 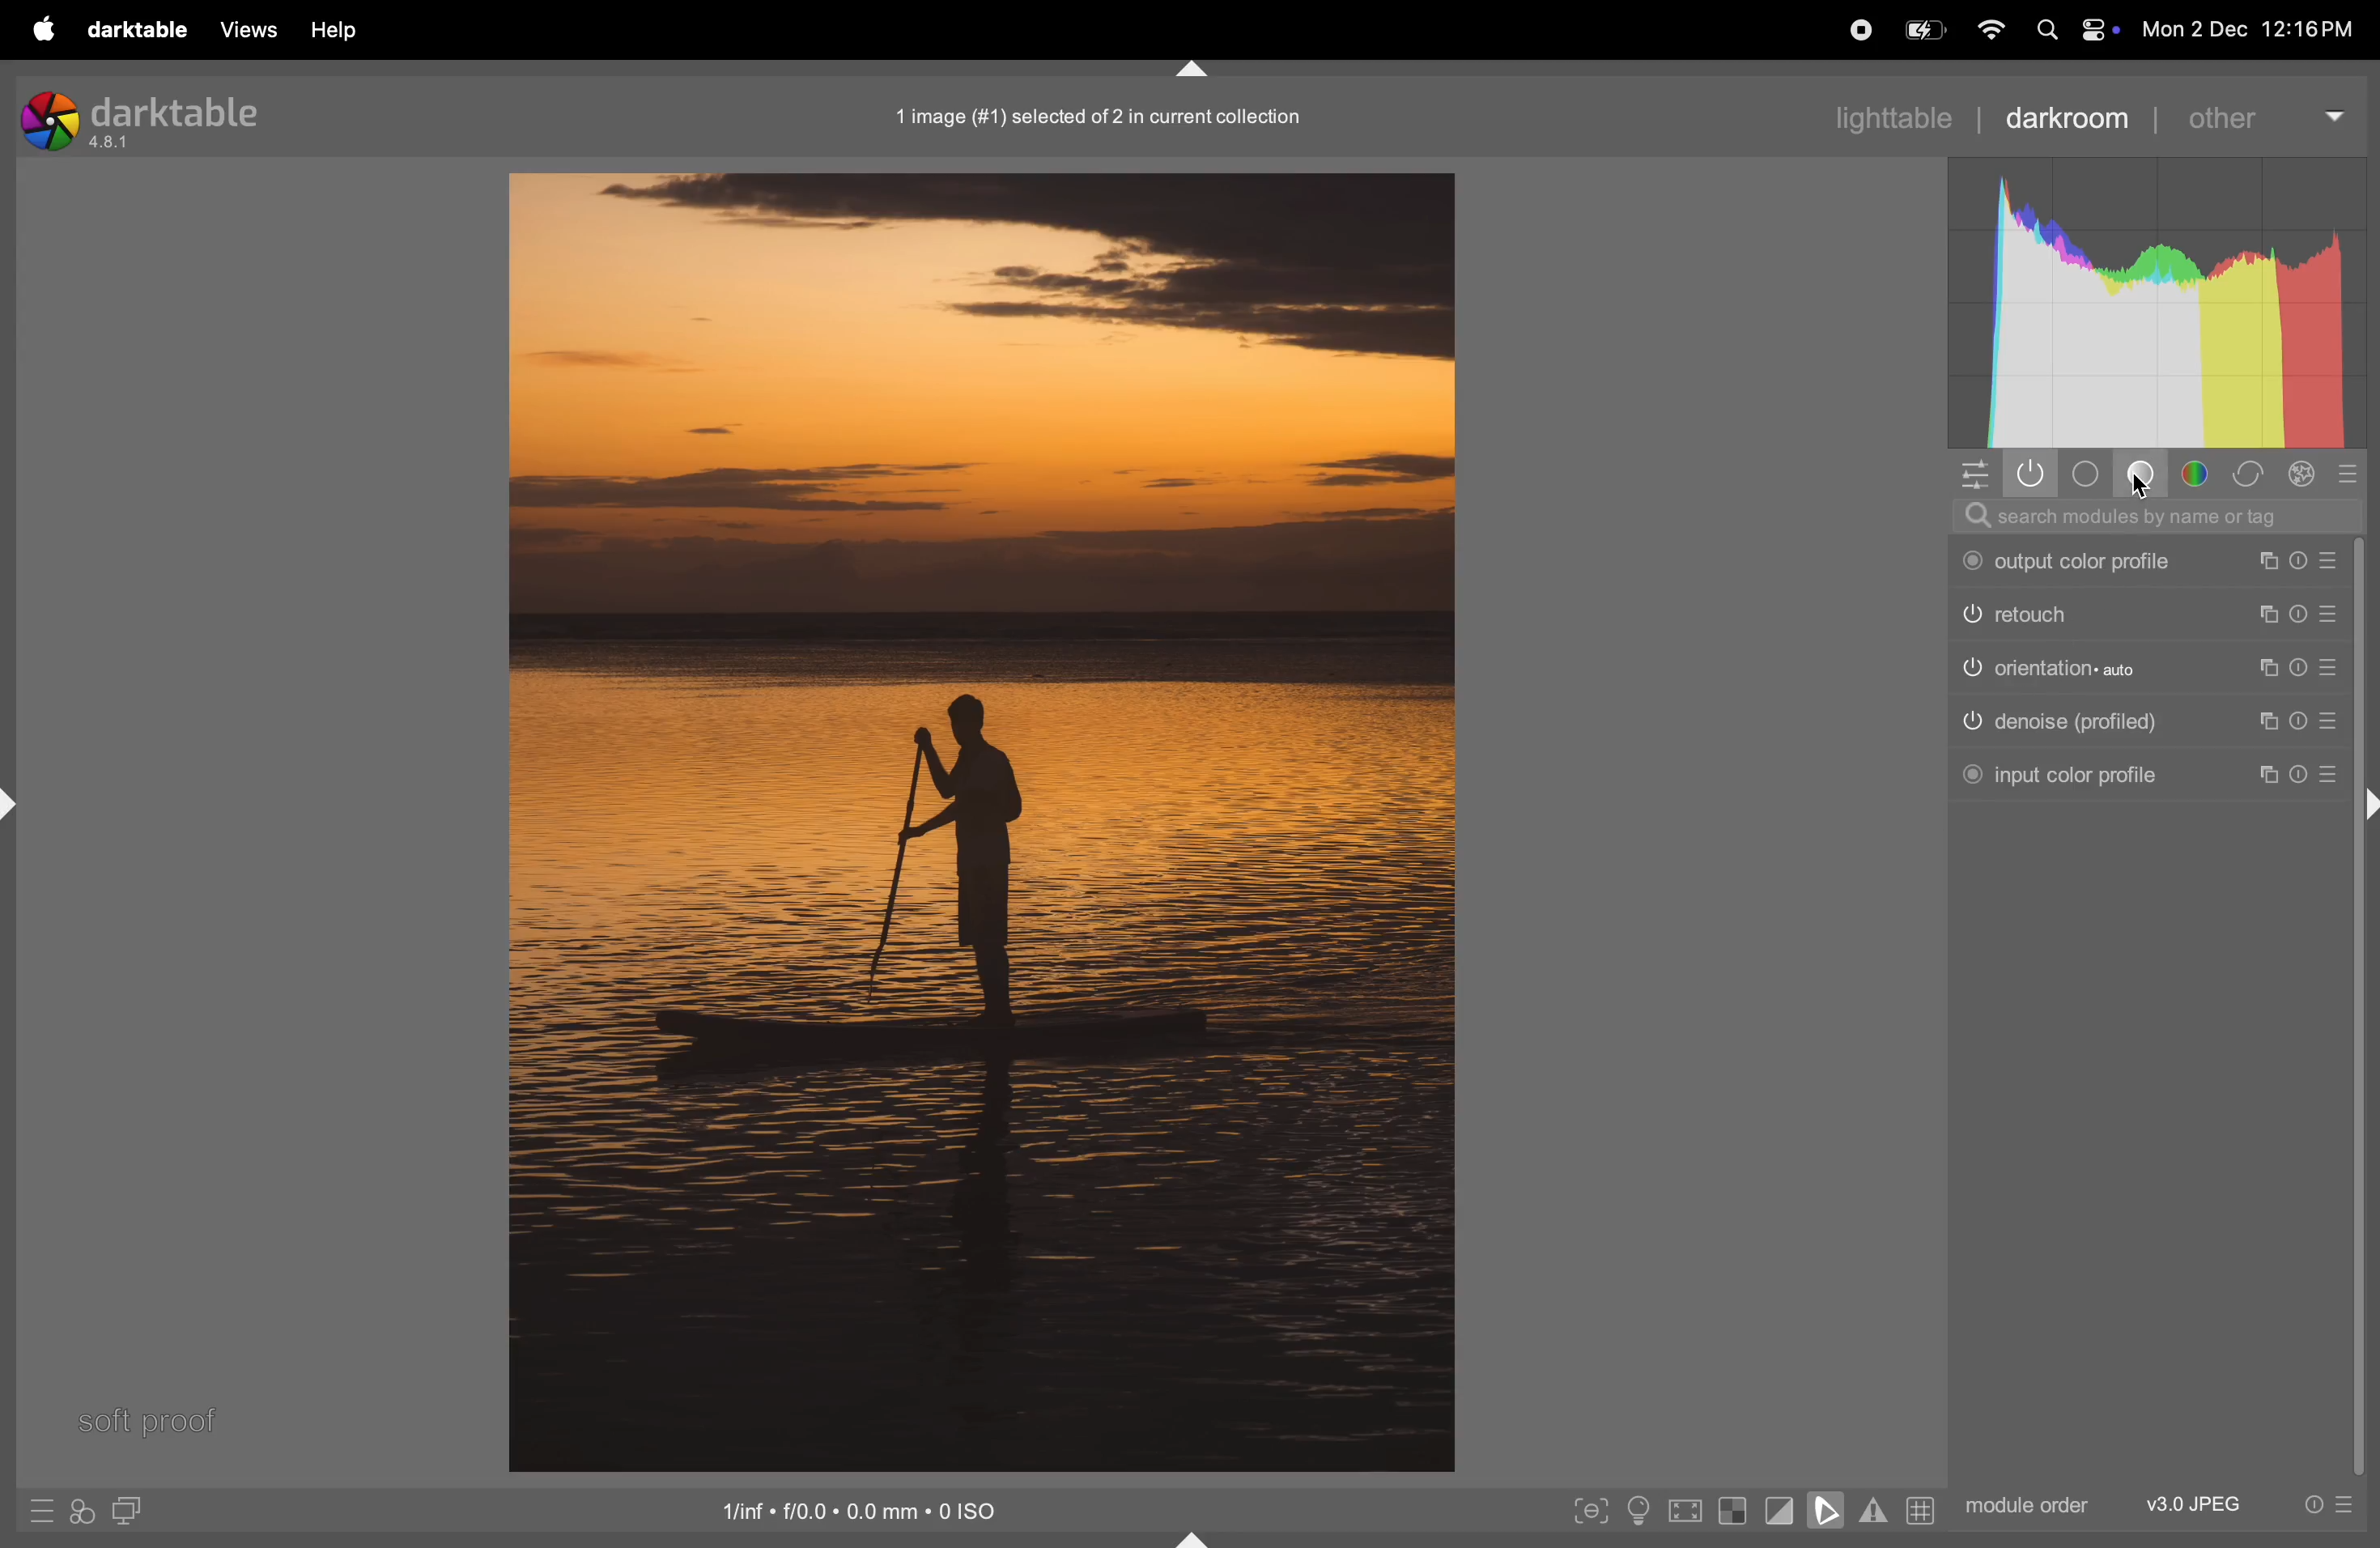 What do you see at coordinates (1780, 1510) in the screenshot?
I see `toggle clipping indications` at bounding box center [1780, 1510].